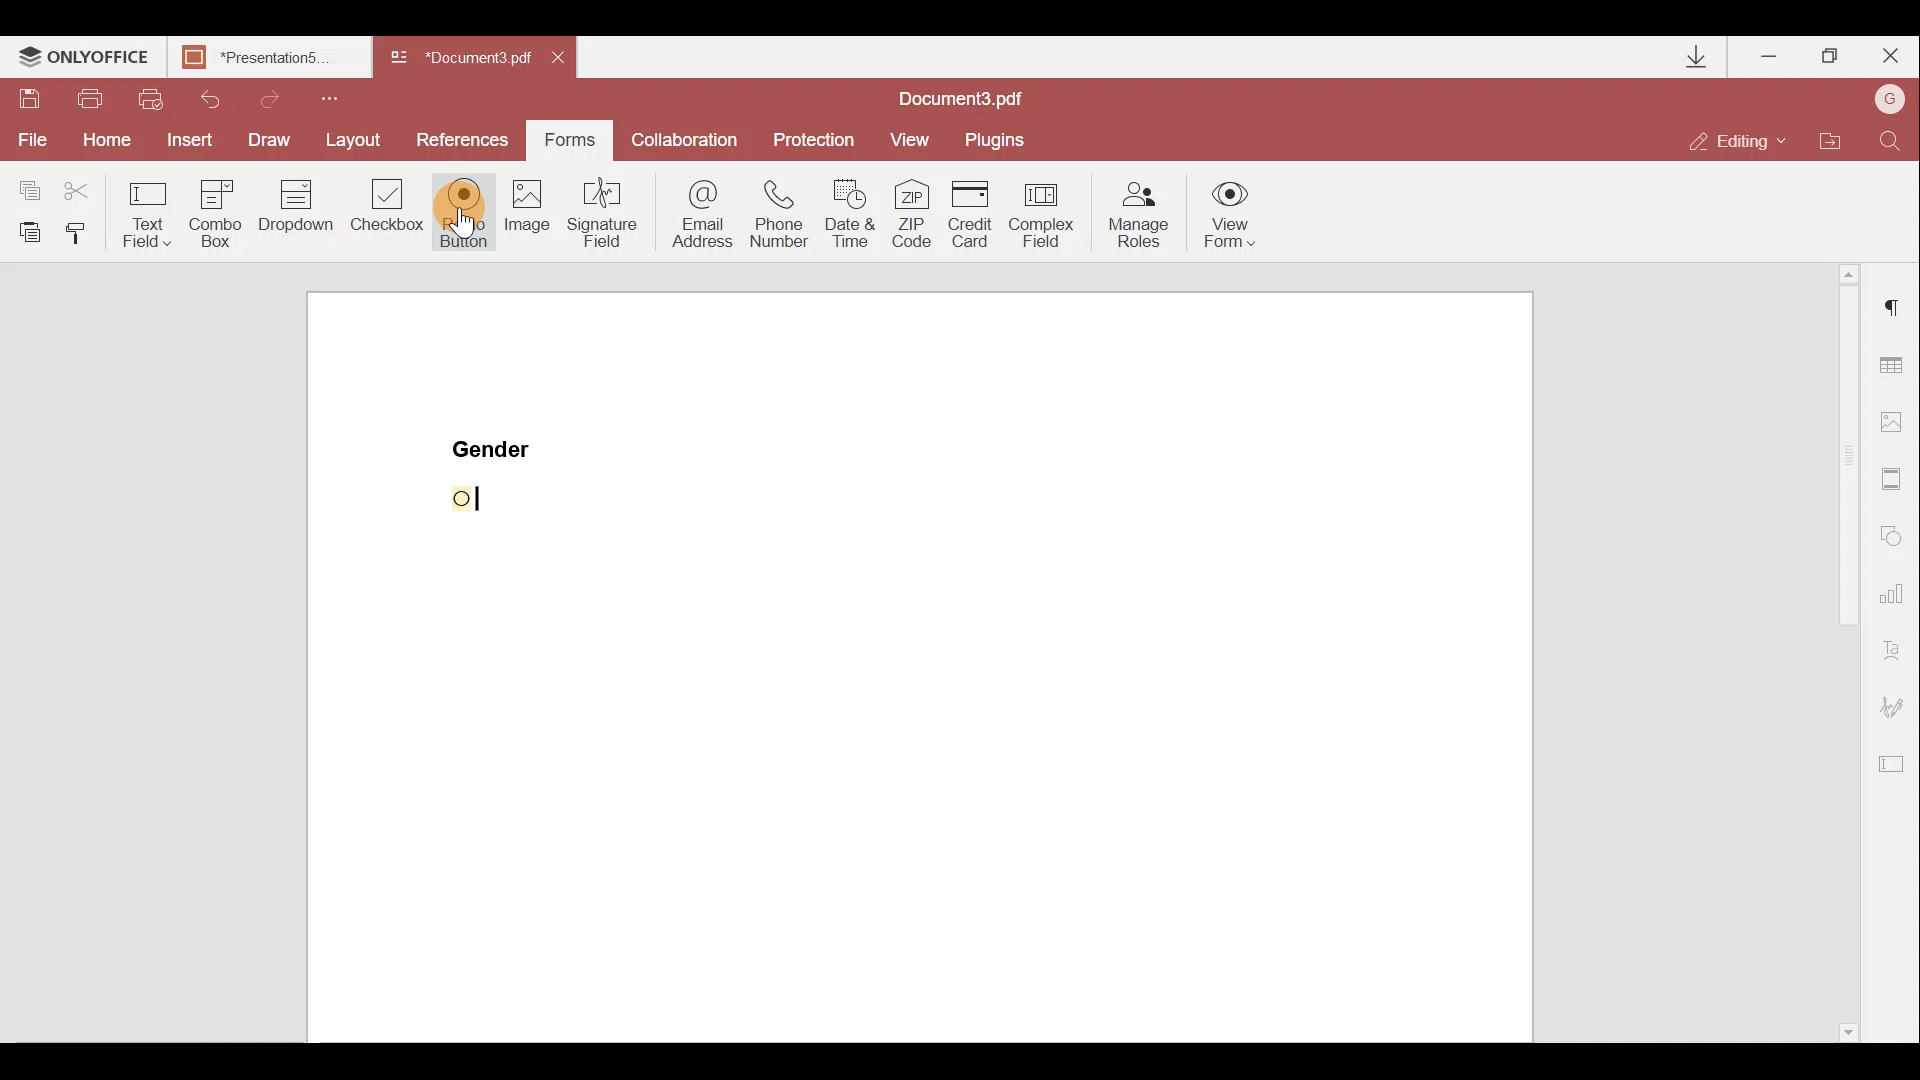  Describe the element at coordinates (1901, 707) in the screenshot. I see `Signature settings` at that location.